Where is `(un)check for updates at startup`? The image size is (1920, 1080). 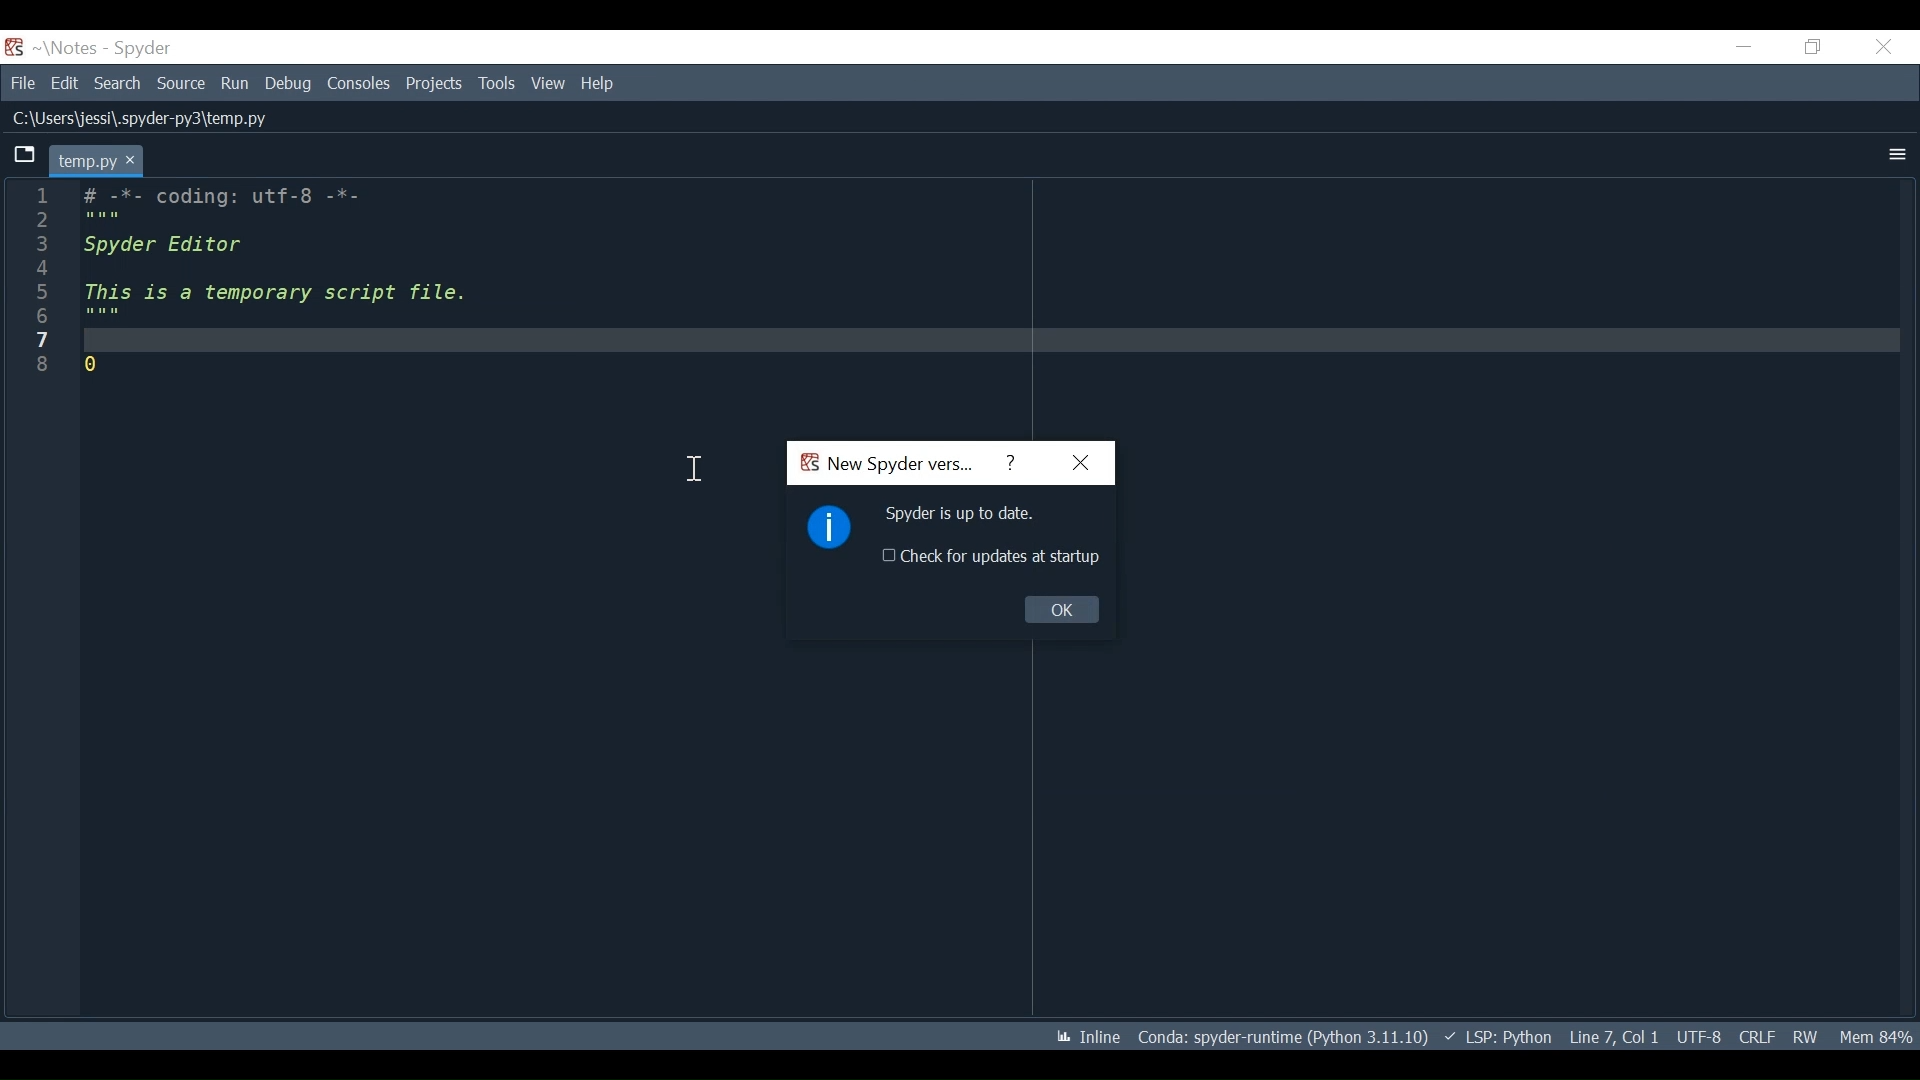 (un)check for updates at startup is located at coordinates (992, 556).